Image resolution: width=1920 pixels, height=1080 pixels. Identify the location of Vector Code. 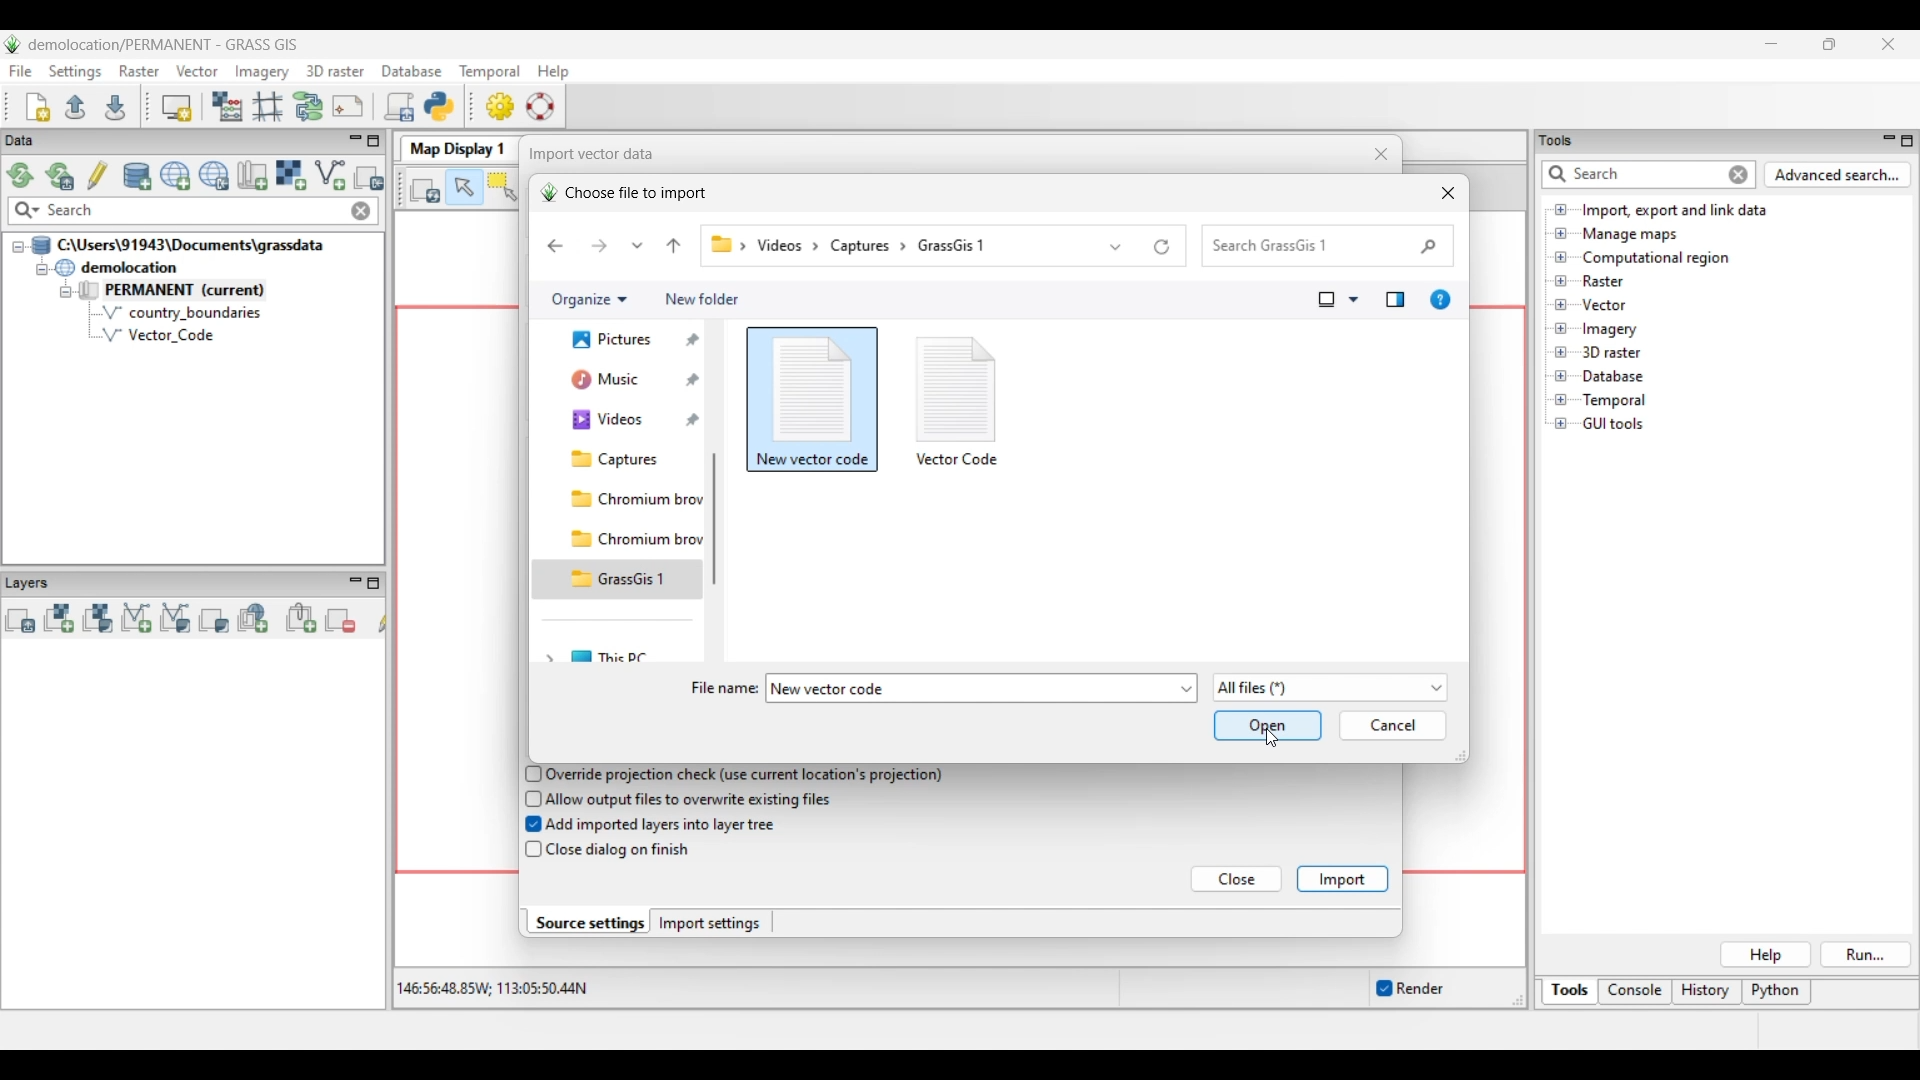
(169, 334).